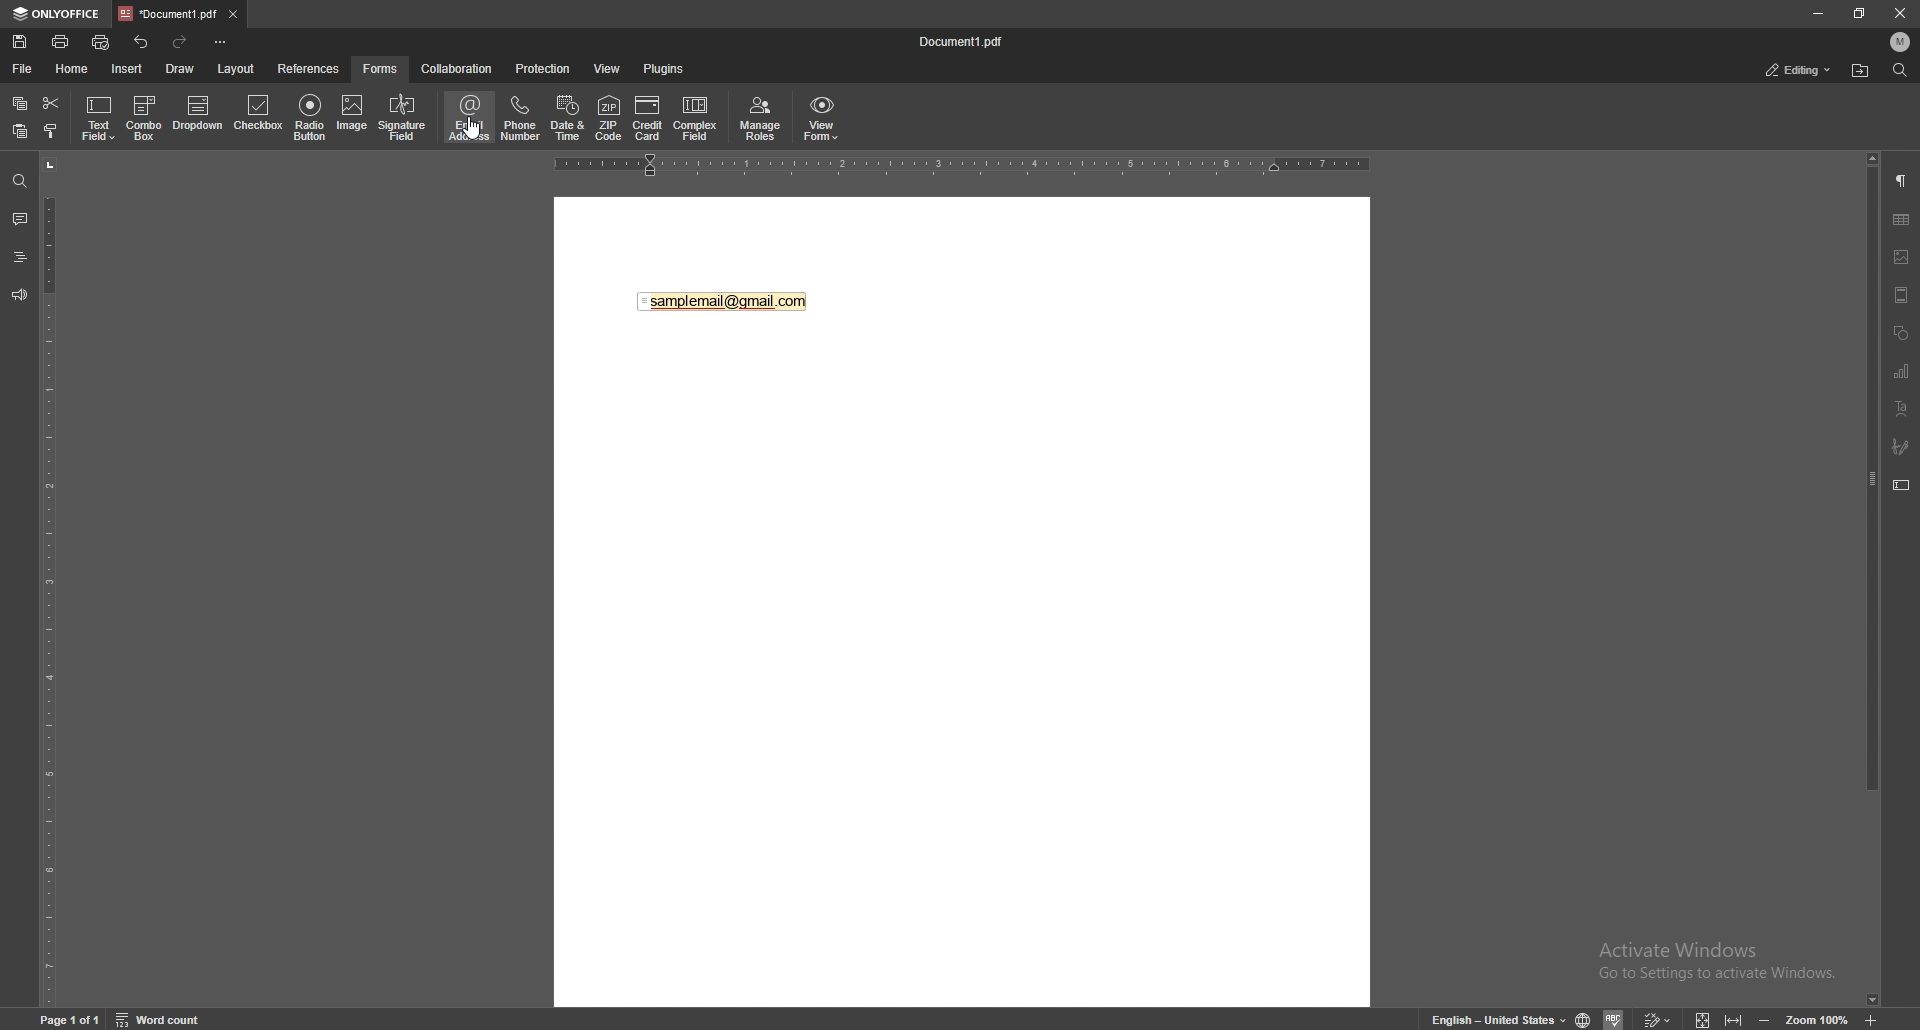  Describe the element at coordinates (1898, 13) in the screenshot. I see `close` at that location.